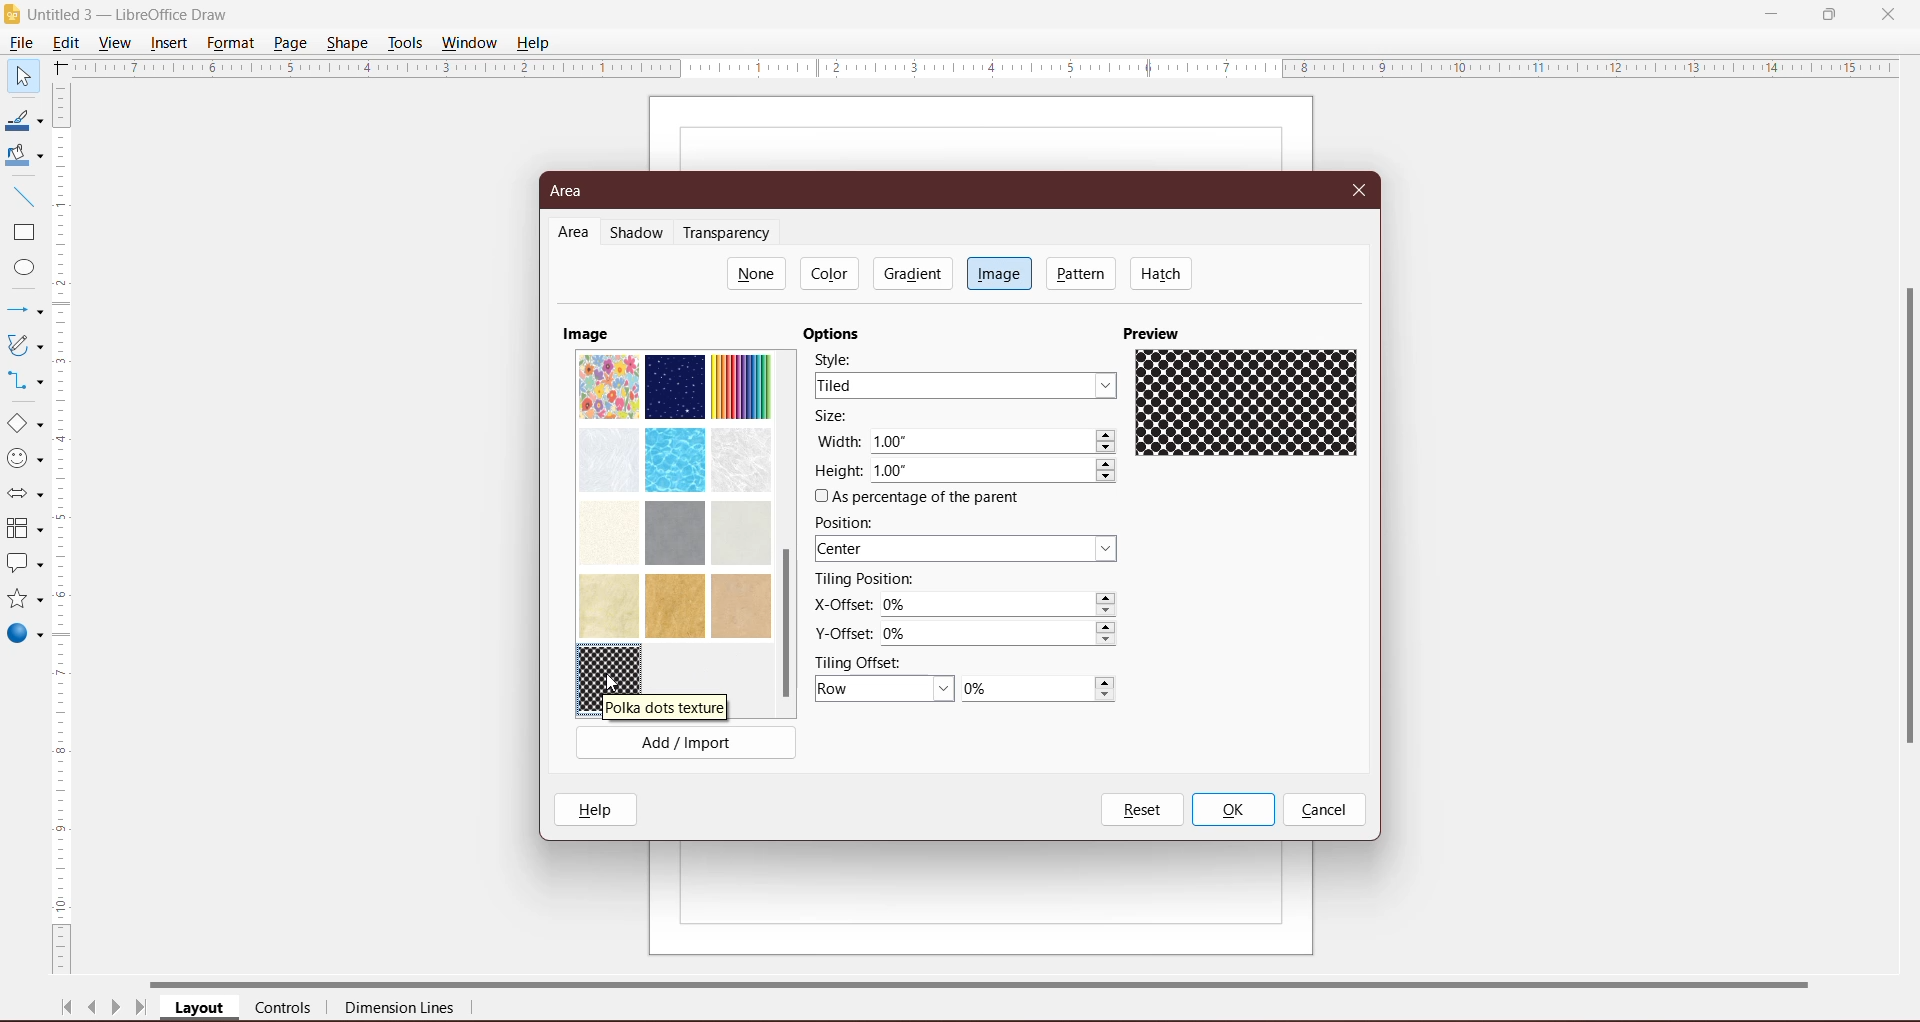  What do you see at coordinates (1001, 982) in the screenshot?
I see `Horizontal Scroll Bar` at bounding box center [1001, 982].